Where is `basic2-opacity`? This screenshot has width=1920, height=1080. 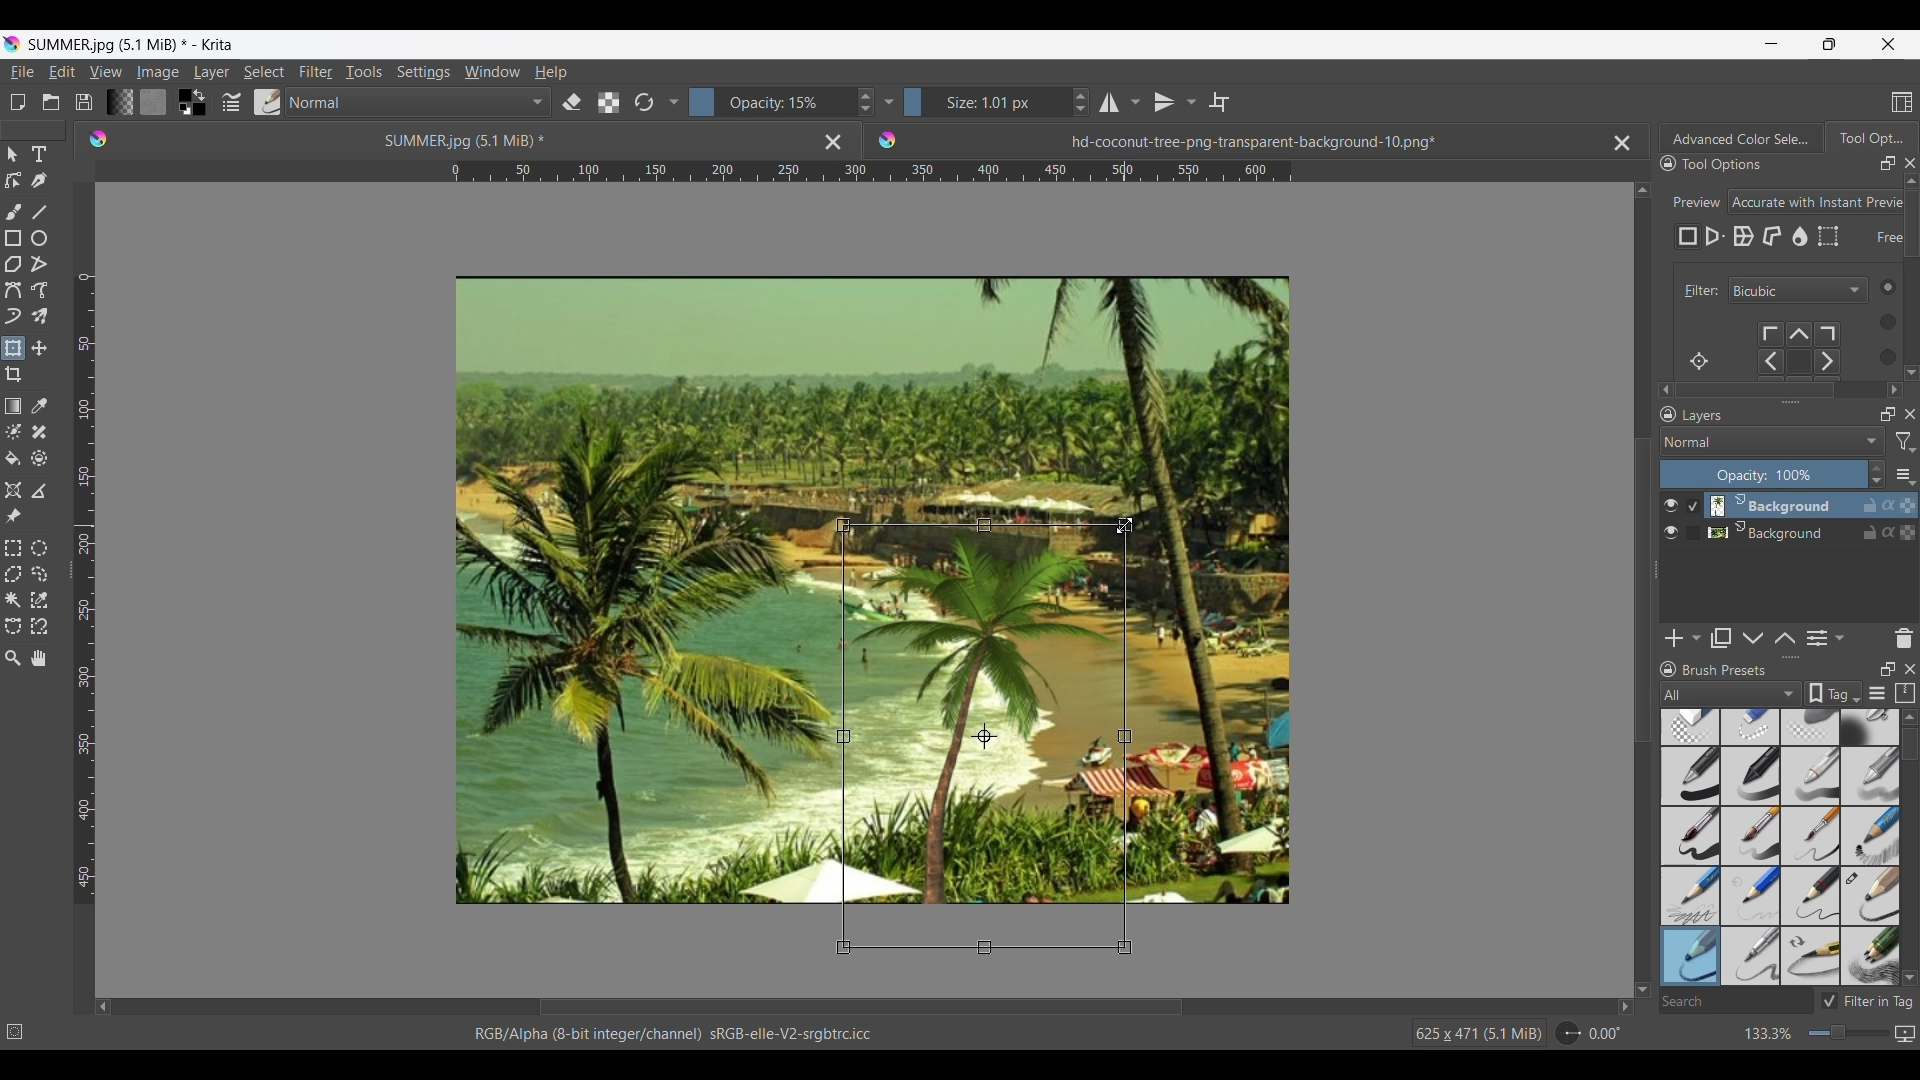 basic2-opacity is located at coordinates (1751, 776).